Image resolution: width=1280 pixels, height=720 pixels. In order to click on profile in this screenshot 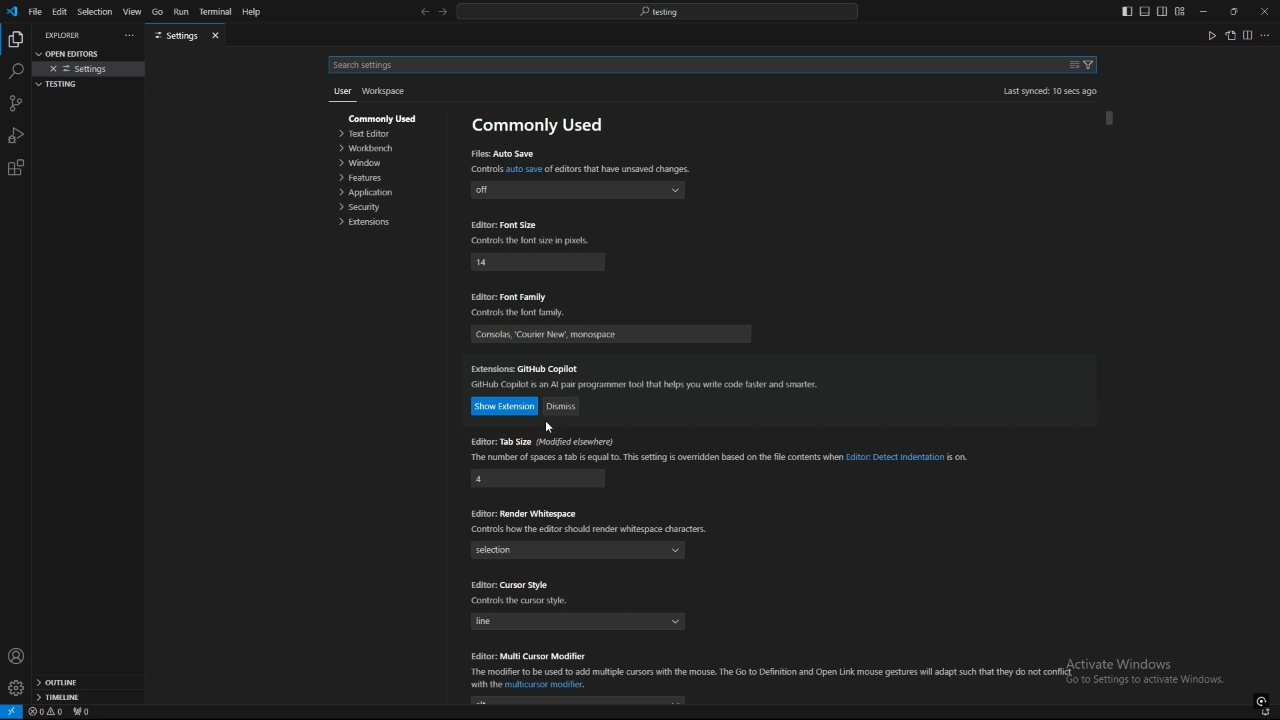, I will do `click(16, 656)`.